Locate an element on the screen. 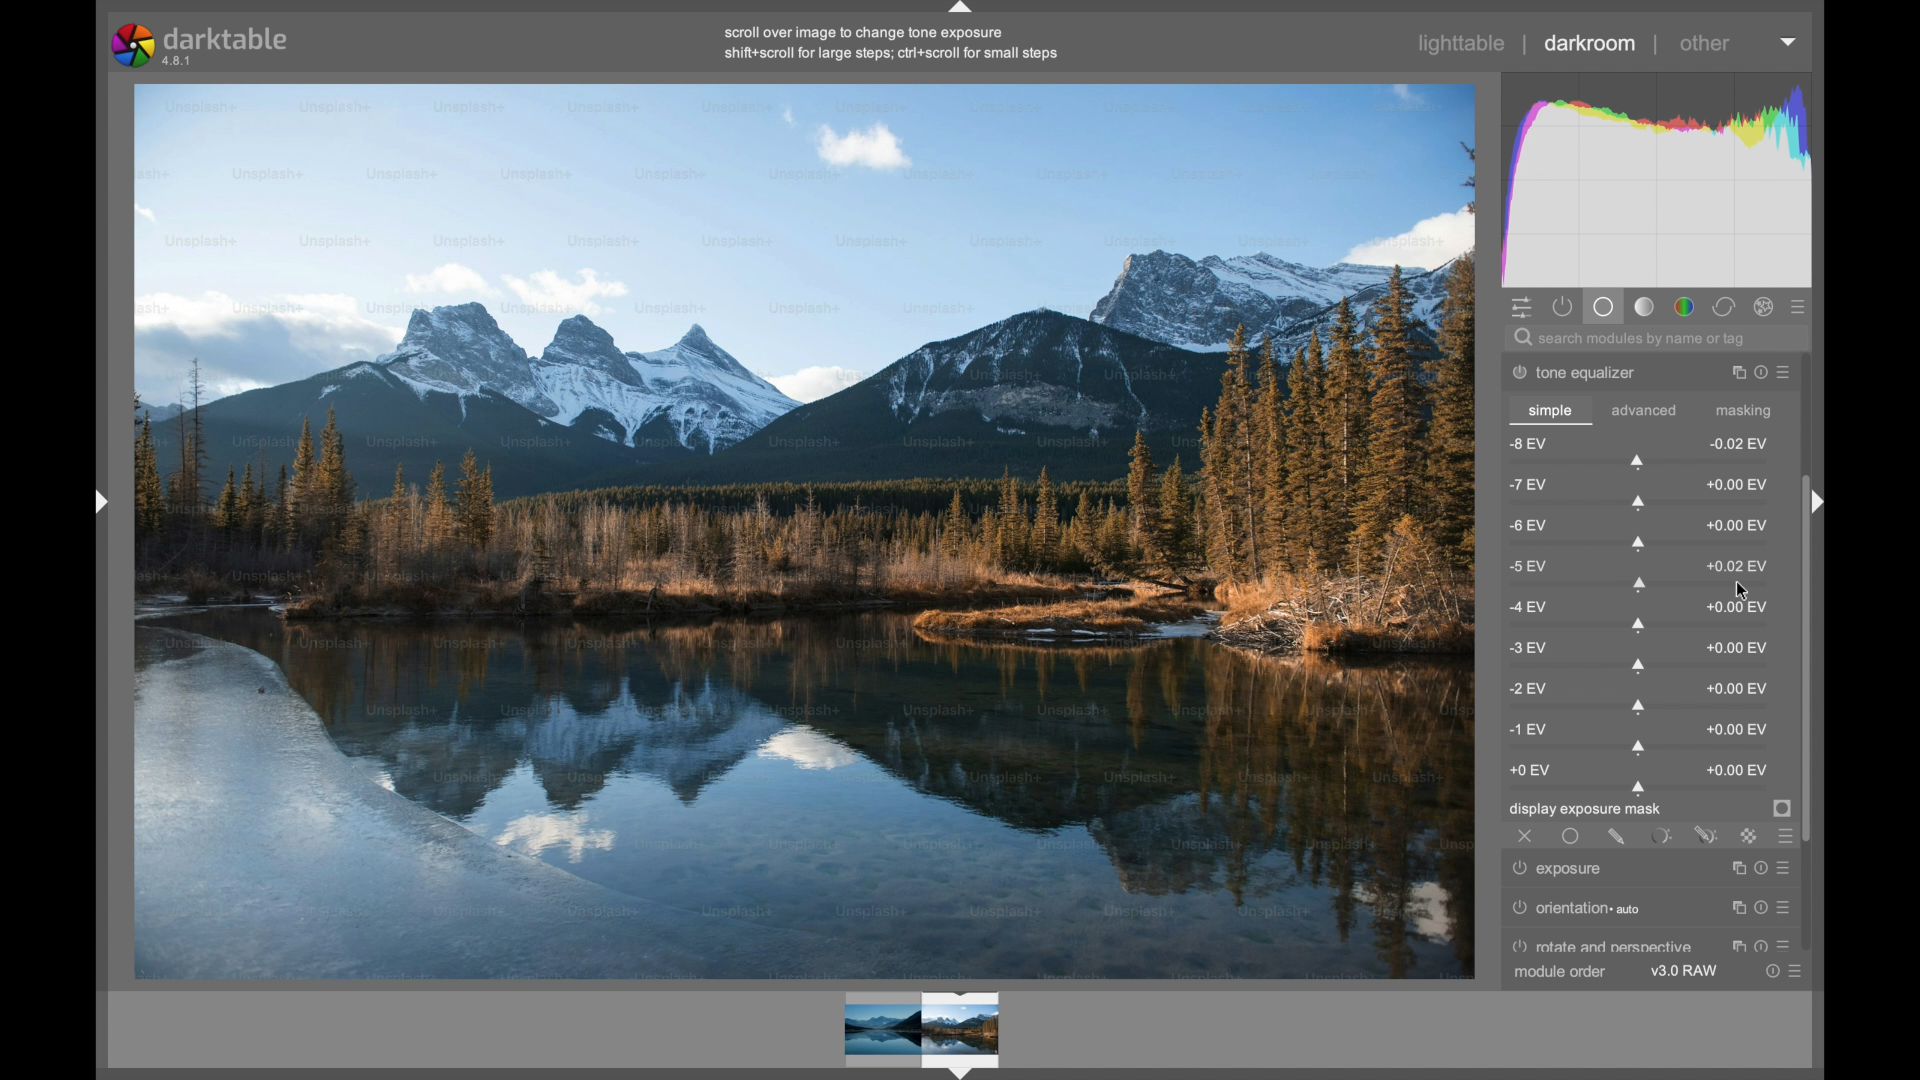 Image resolution: width=1920 pixels, height=1080 pixels. 0.00 ev is located at coordinates (1738, 484).